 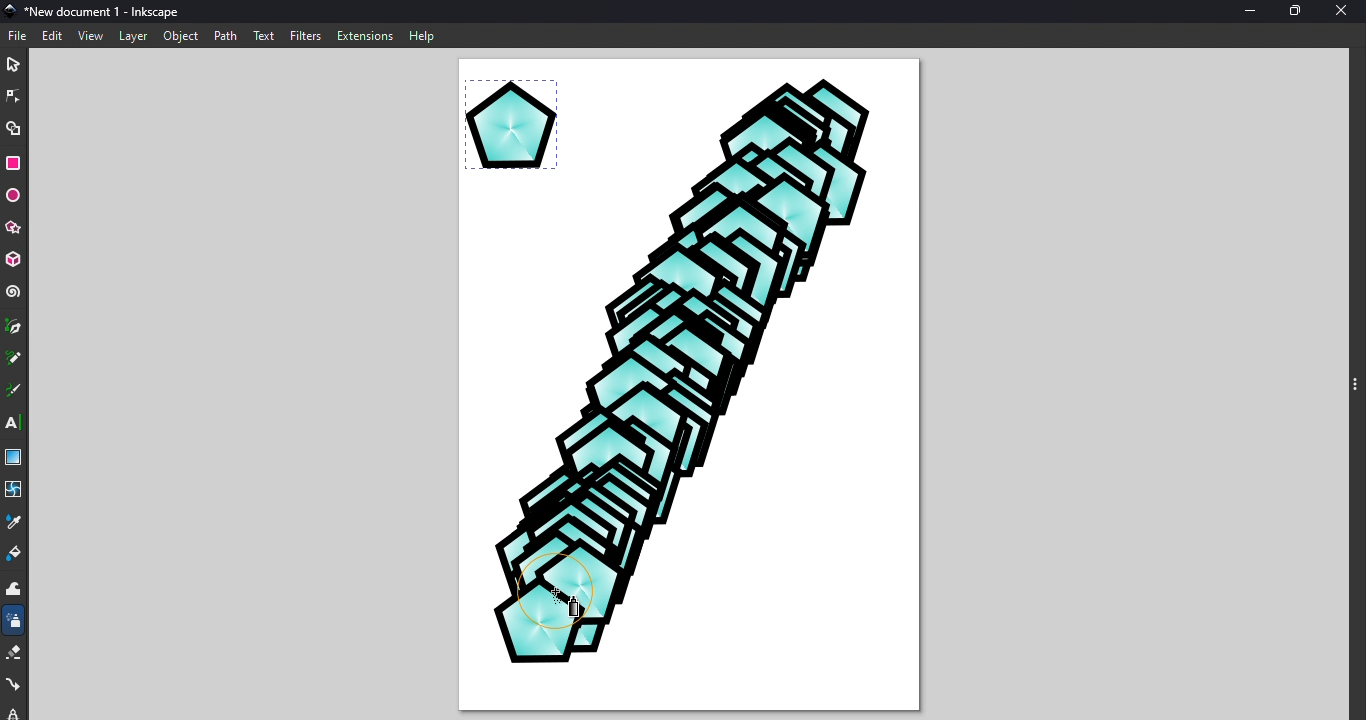 What do you see at coordinates (13, 390) in the screenshot?
I see `Calligraphy tool` at bounding box center [13, 390].